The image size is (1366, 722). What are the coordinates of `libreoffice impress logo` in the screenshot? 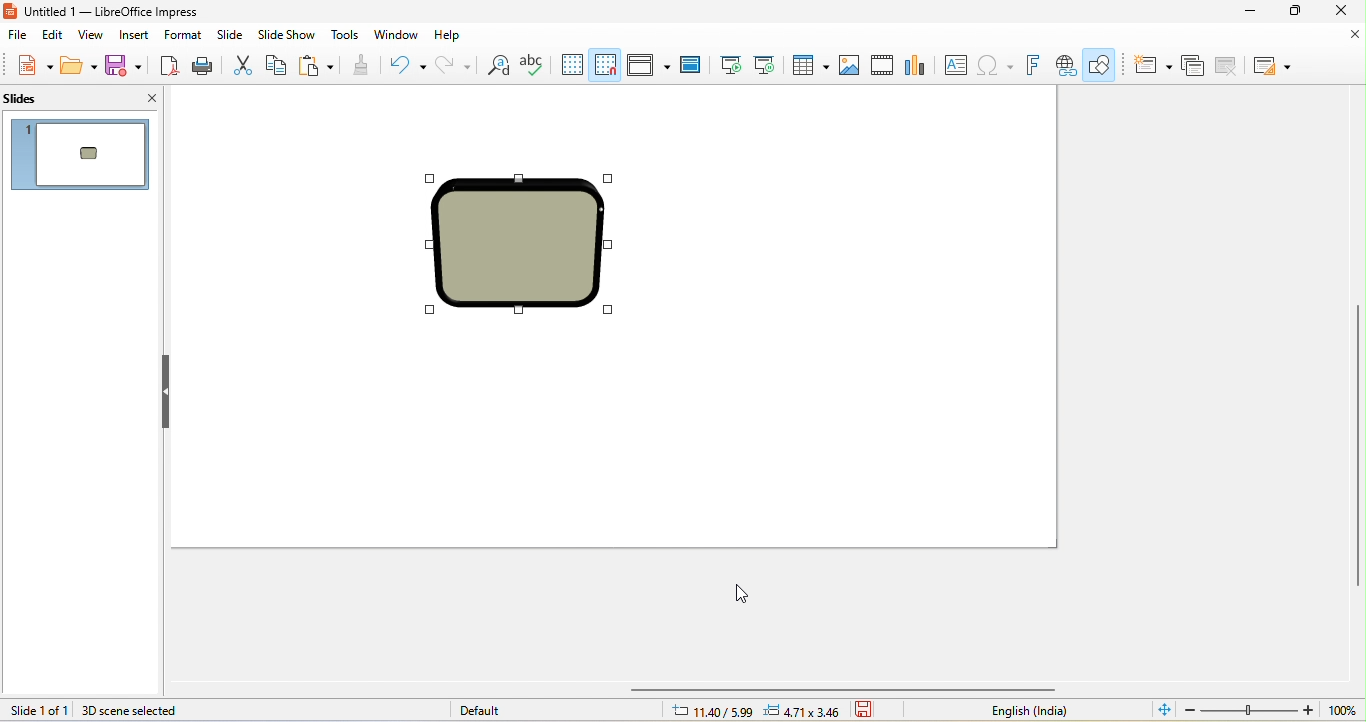 It's located at (12, 12).